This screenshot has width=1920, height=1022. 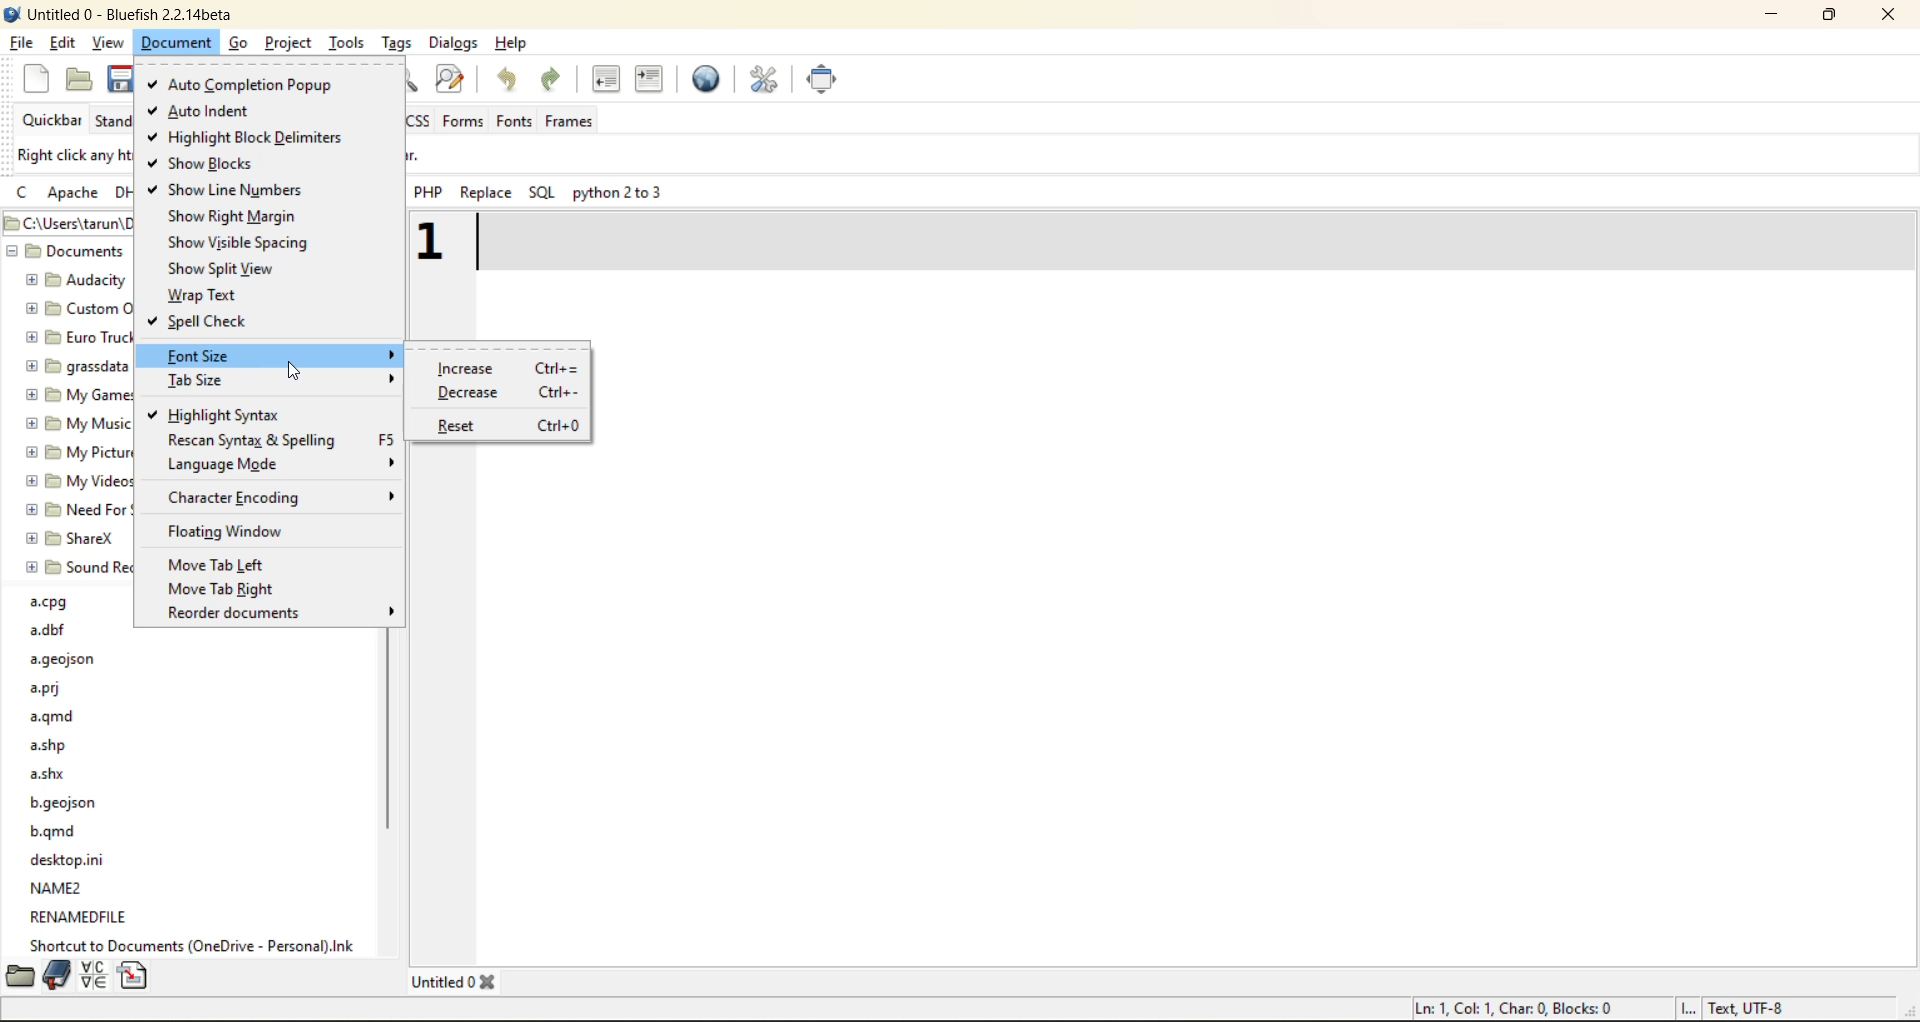 What do you see at coordinates (211, 384) in the screenshot?
I see `tab size` at bounding box center [211, 384].